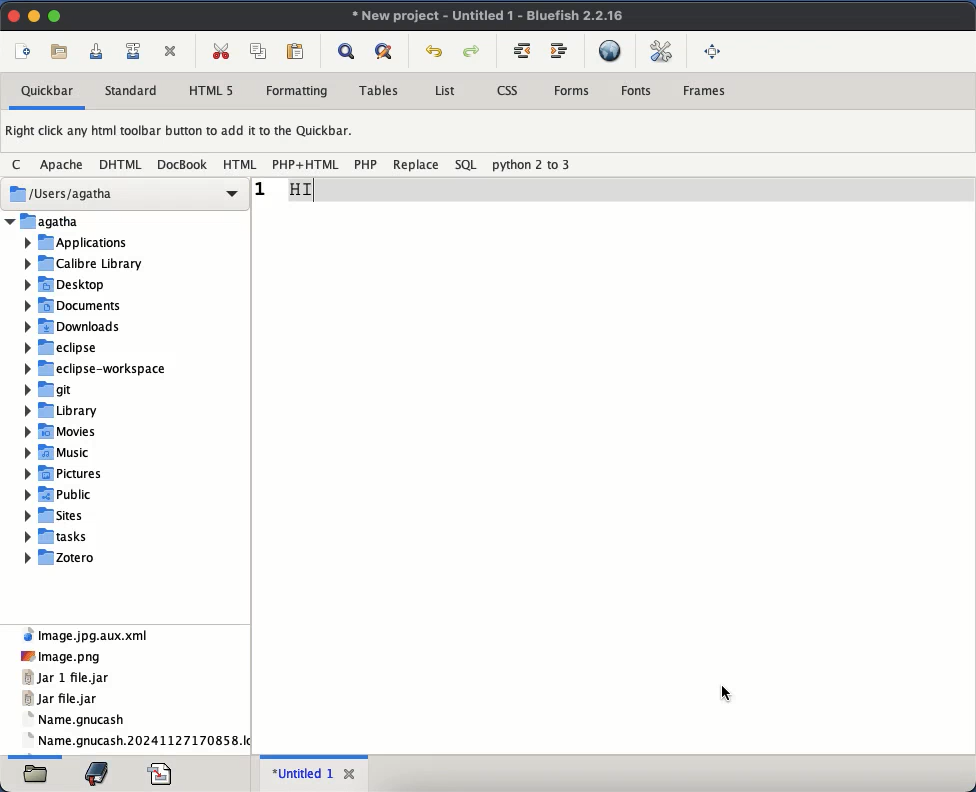  What do you see at coordinates (65, 679) in the screenshot?
I see `jar 1` at bounding box center [65, 679].